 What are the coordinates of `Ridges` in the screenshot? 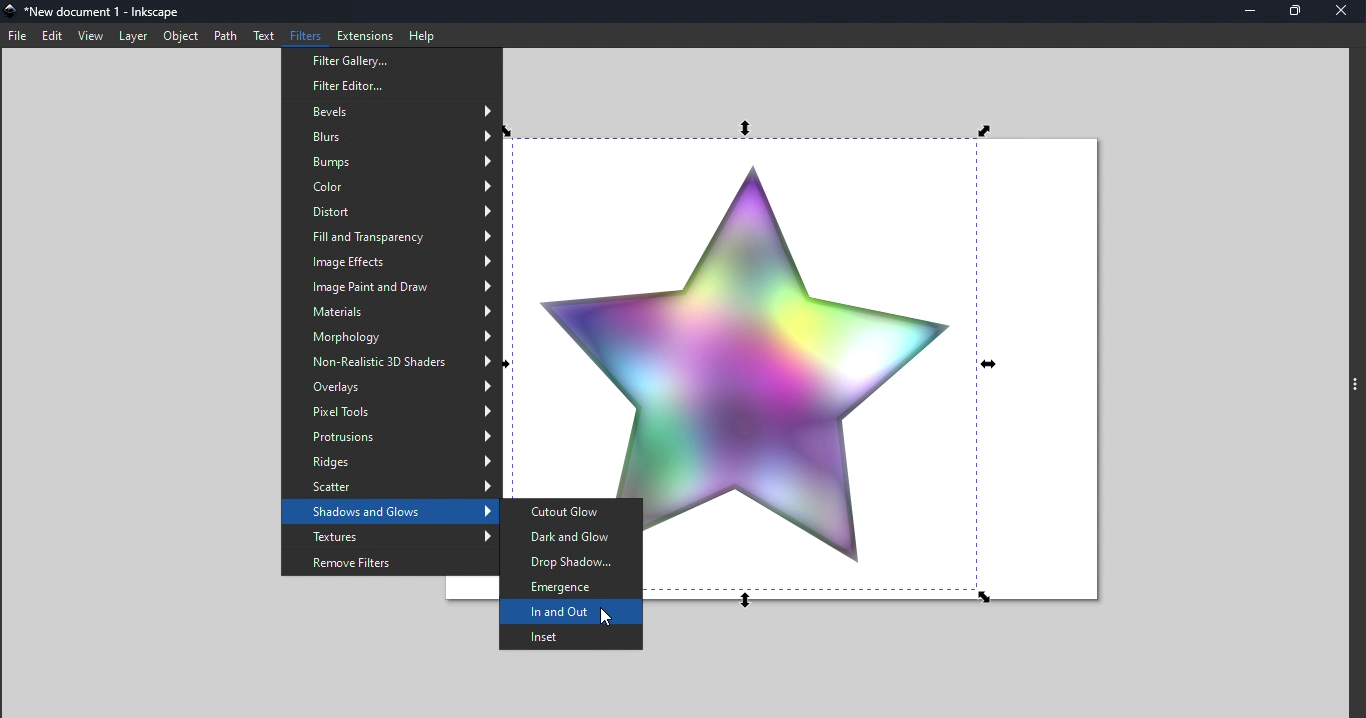 It's located at (392, 462).